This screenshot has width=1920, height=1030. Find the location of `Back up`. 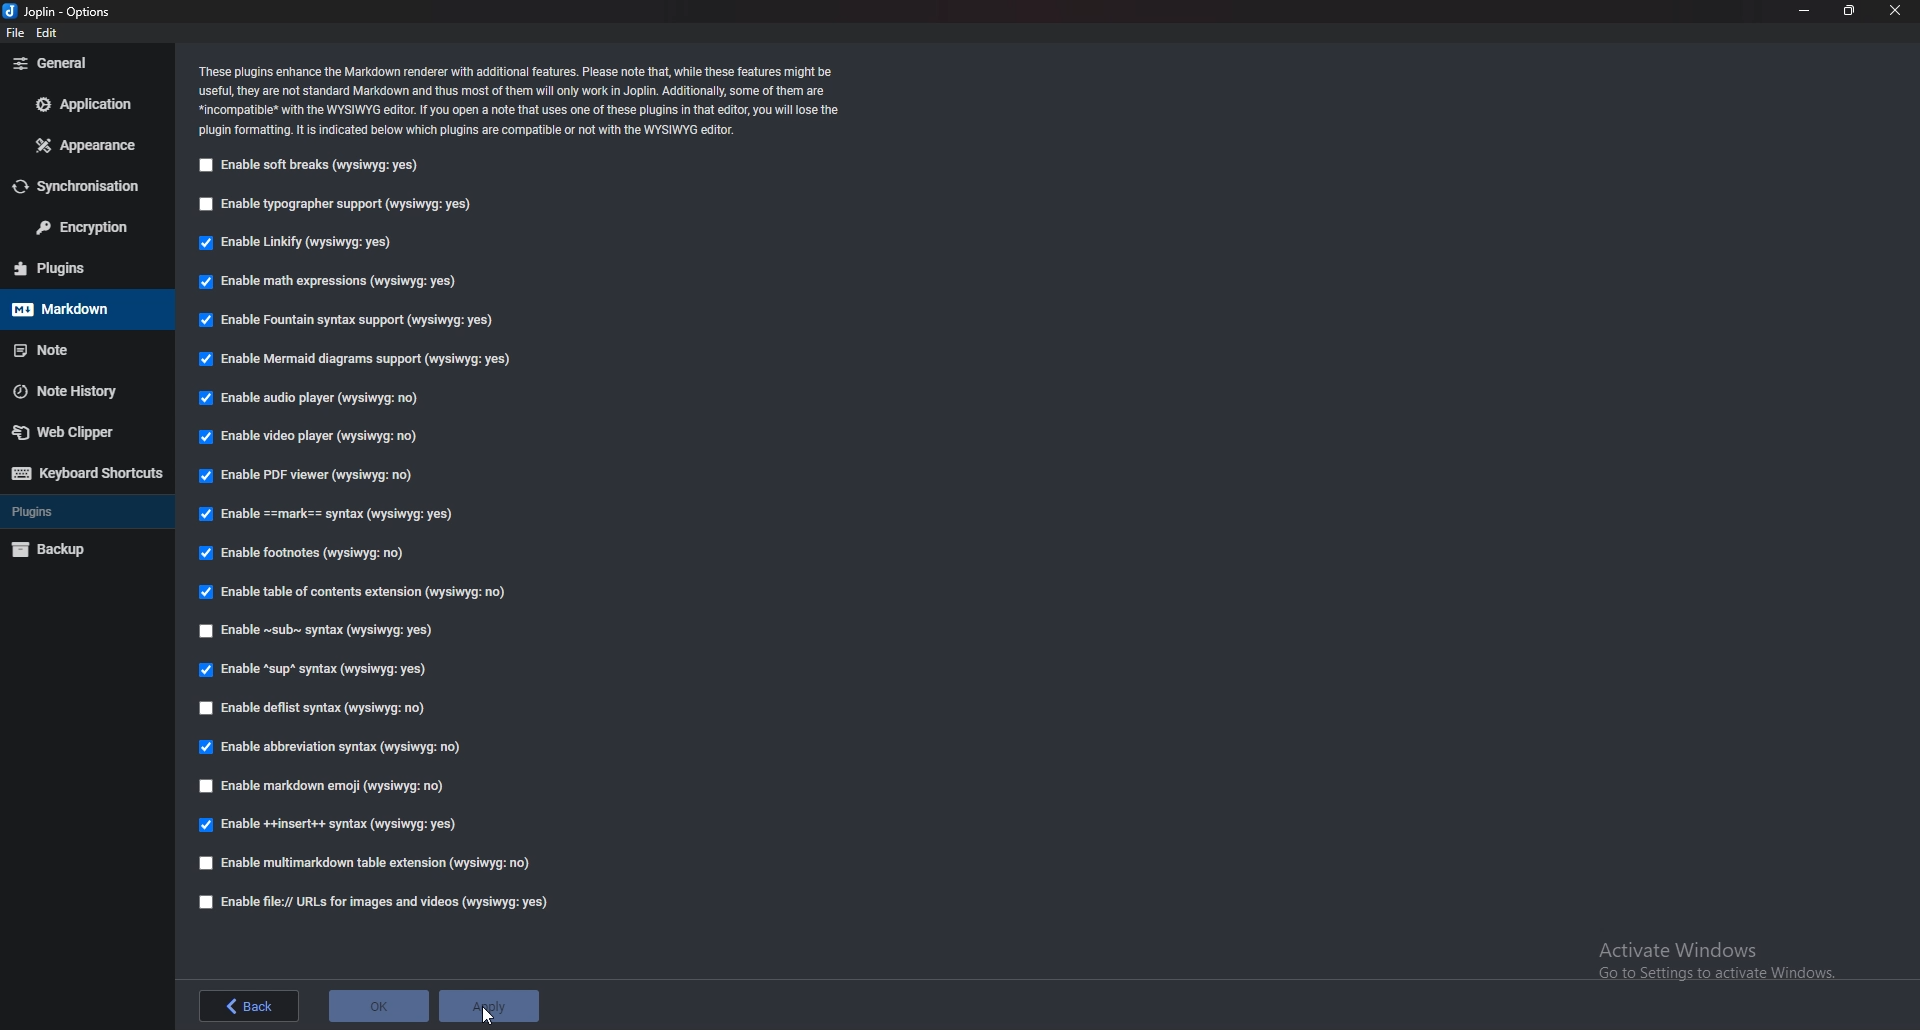

Back up is located at coordinates (80, 550).